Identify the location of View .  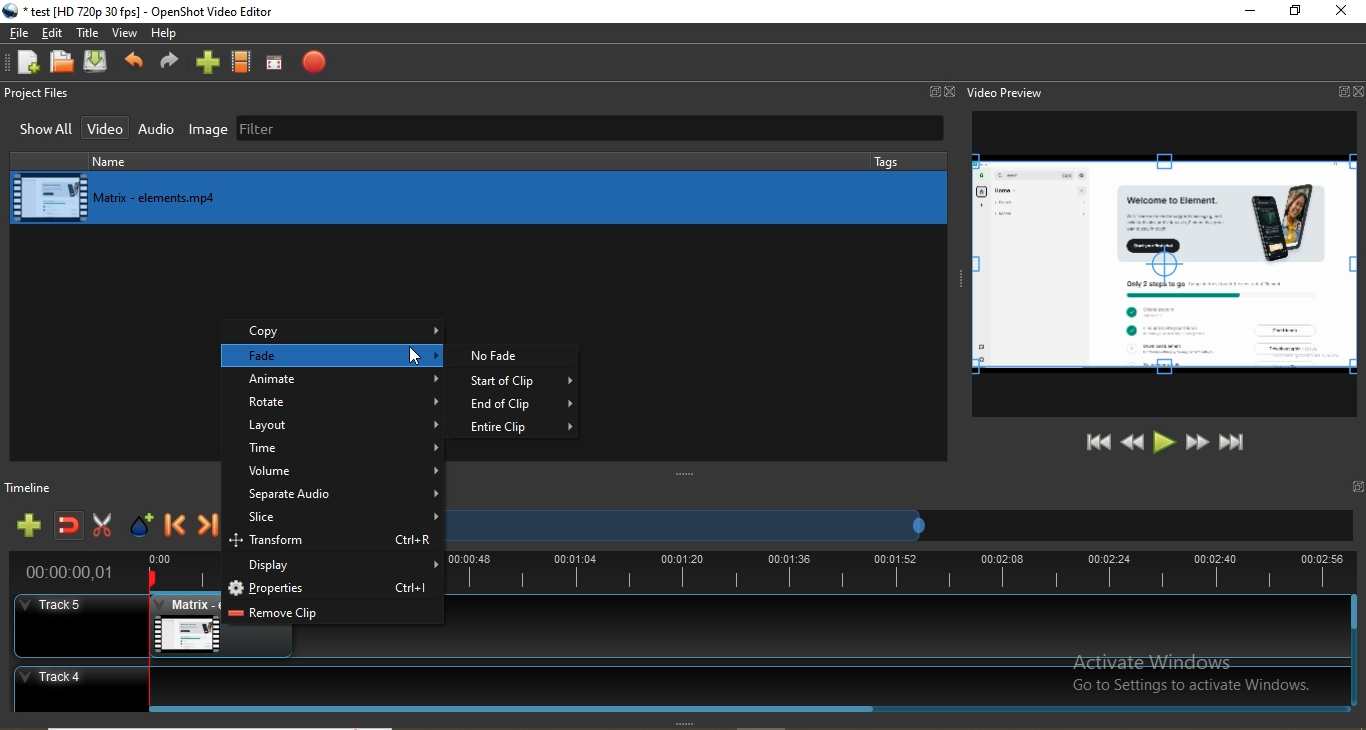
(127, 34).